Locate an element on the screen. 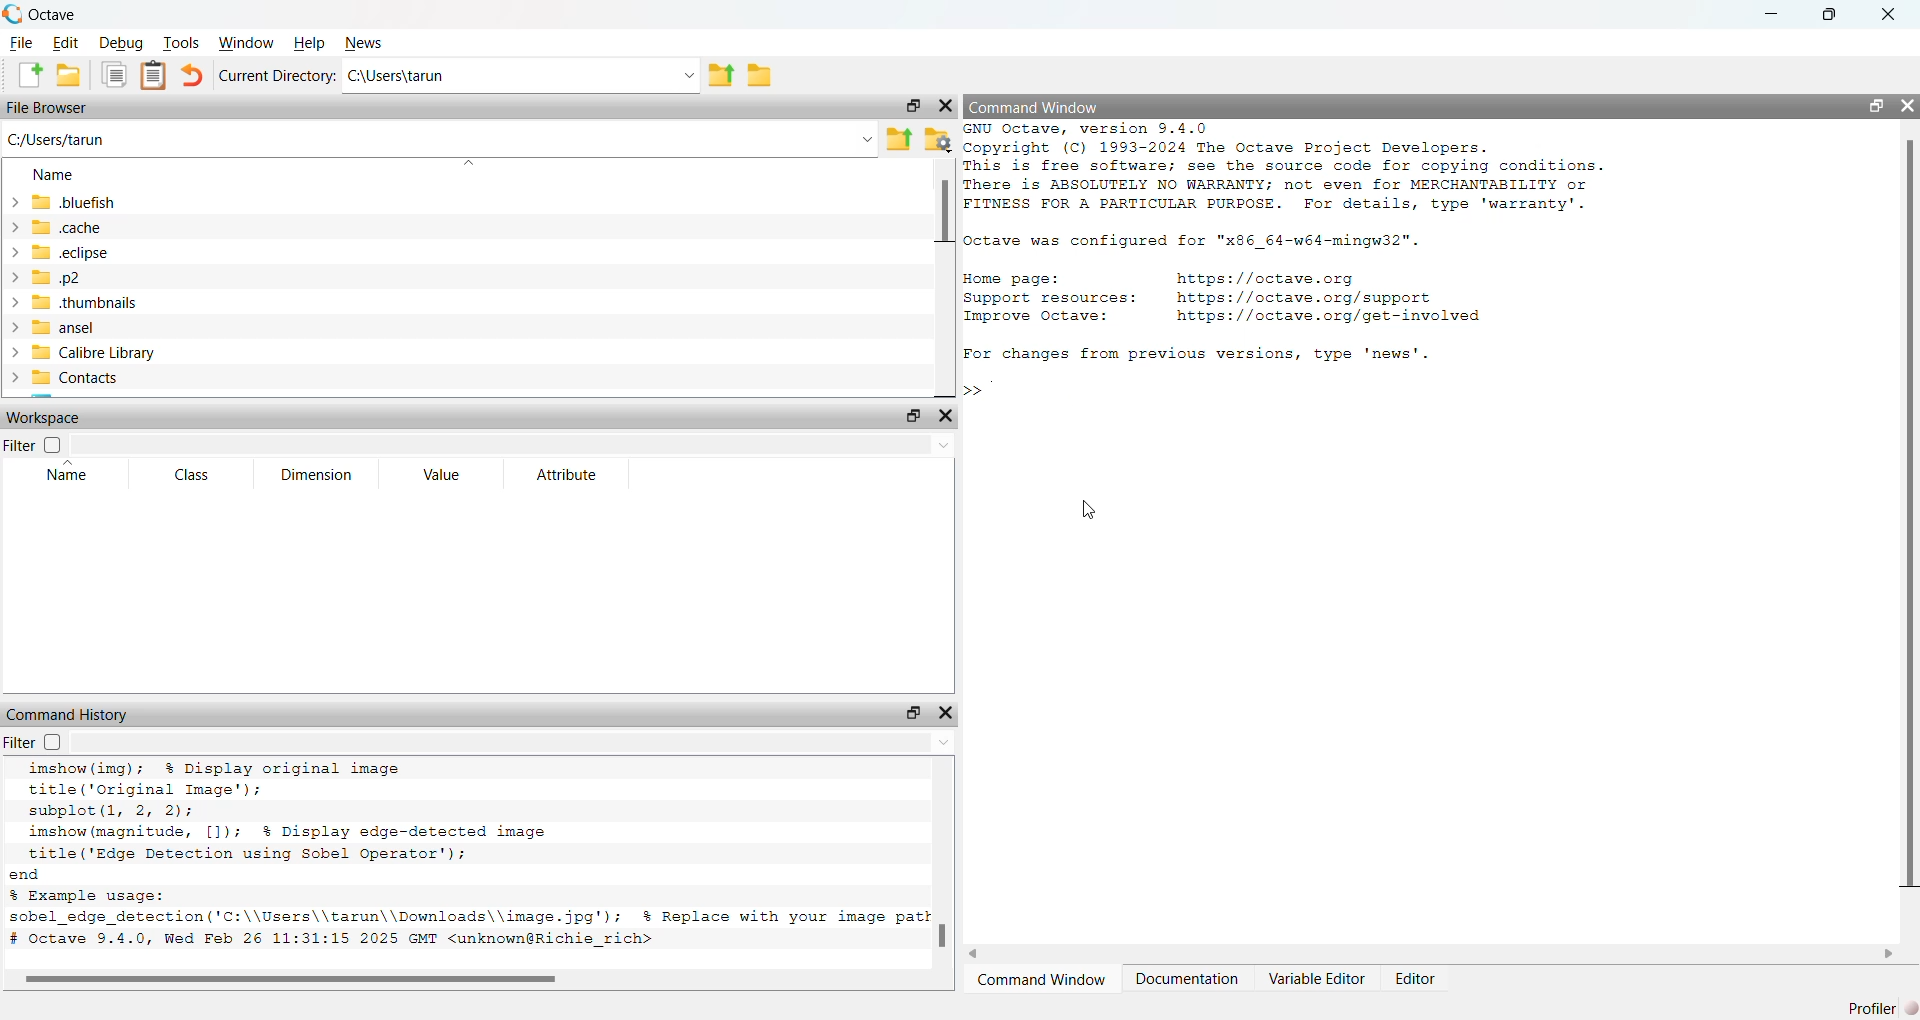 The height and width of the screenshot is (1020, 1920). Command Window is located at coordinates (1035, 106).